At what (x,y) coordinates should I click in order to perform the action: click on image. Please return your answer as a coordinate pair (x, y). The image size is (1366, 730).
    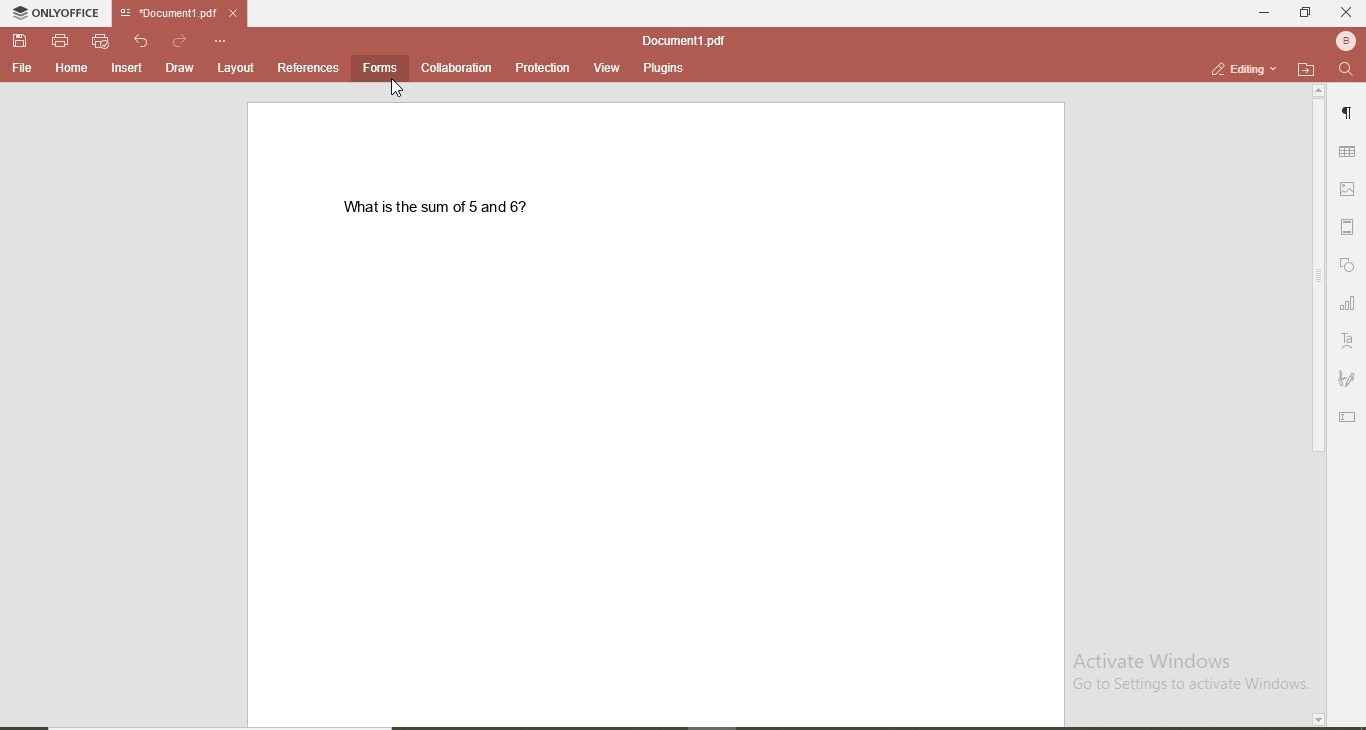
    Looking at the image, I should click on (1350, 191).